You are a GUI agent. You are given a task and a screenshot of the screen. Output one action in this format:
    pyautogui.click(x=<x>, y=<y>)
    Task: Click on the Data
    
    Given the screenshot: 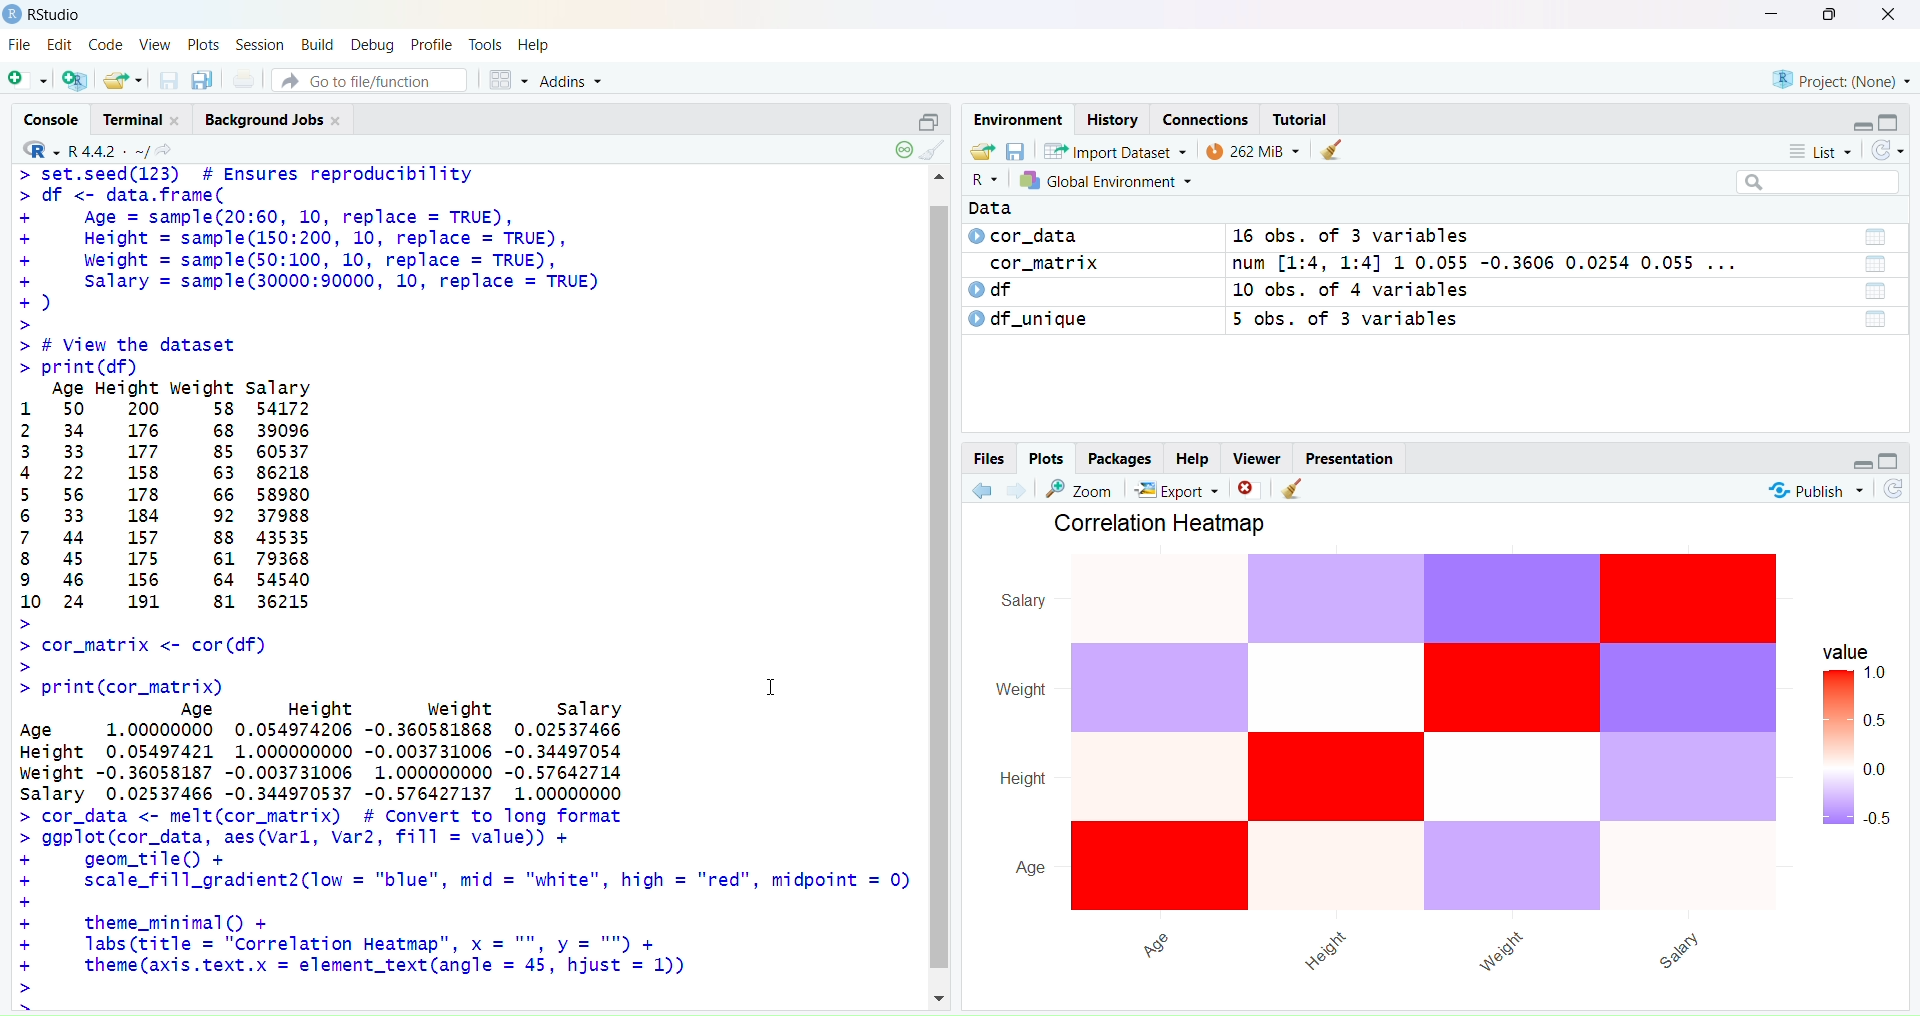 What is the action you would take?
    pyautogui.click(x=988, y=205)
    